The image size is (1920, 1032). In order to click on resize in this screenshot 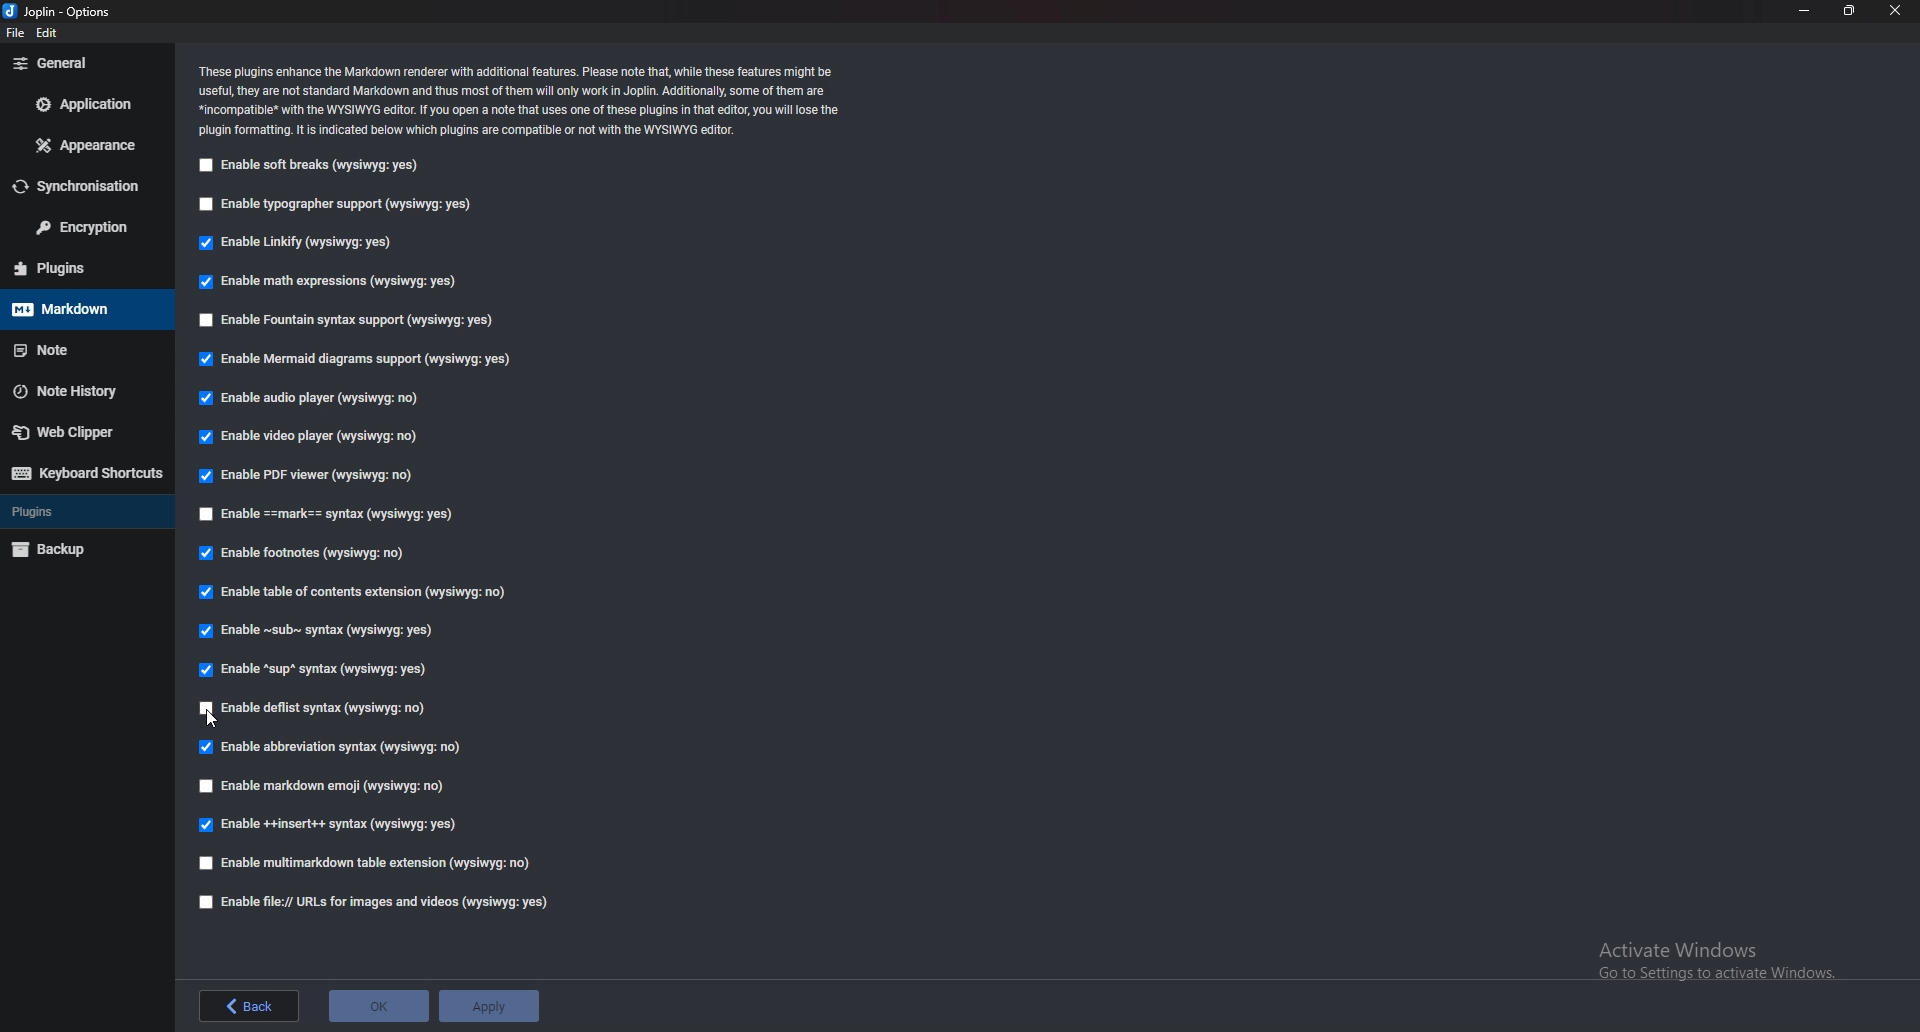, I will do `click(1849, 11)`.